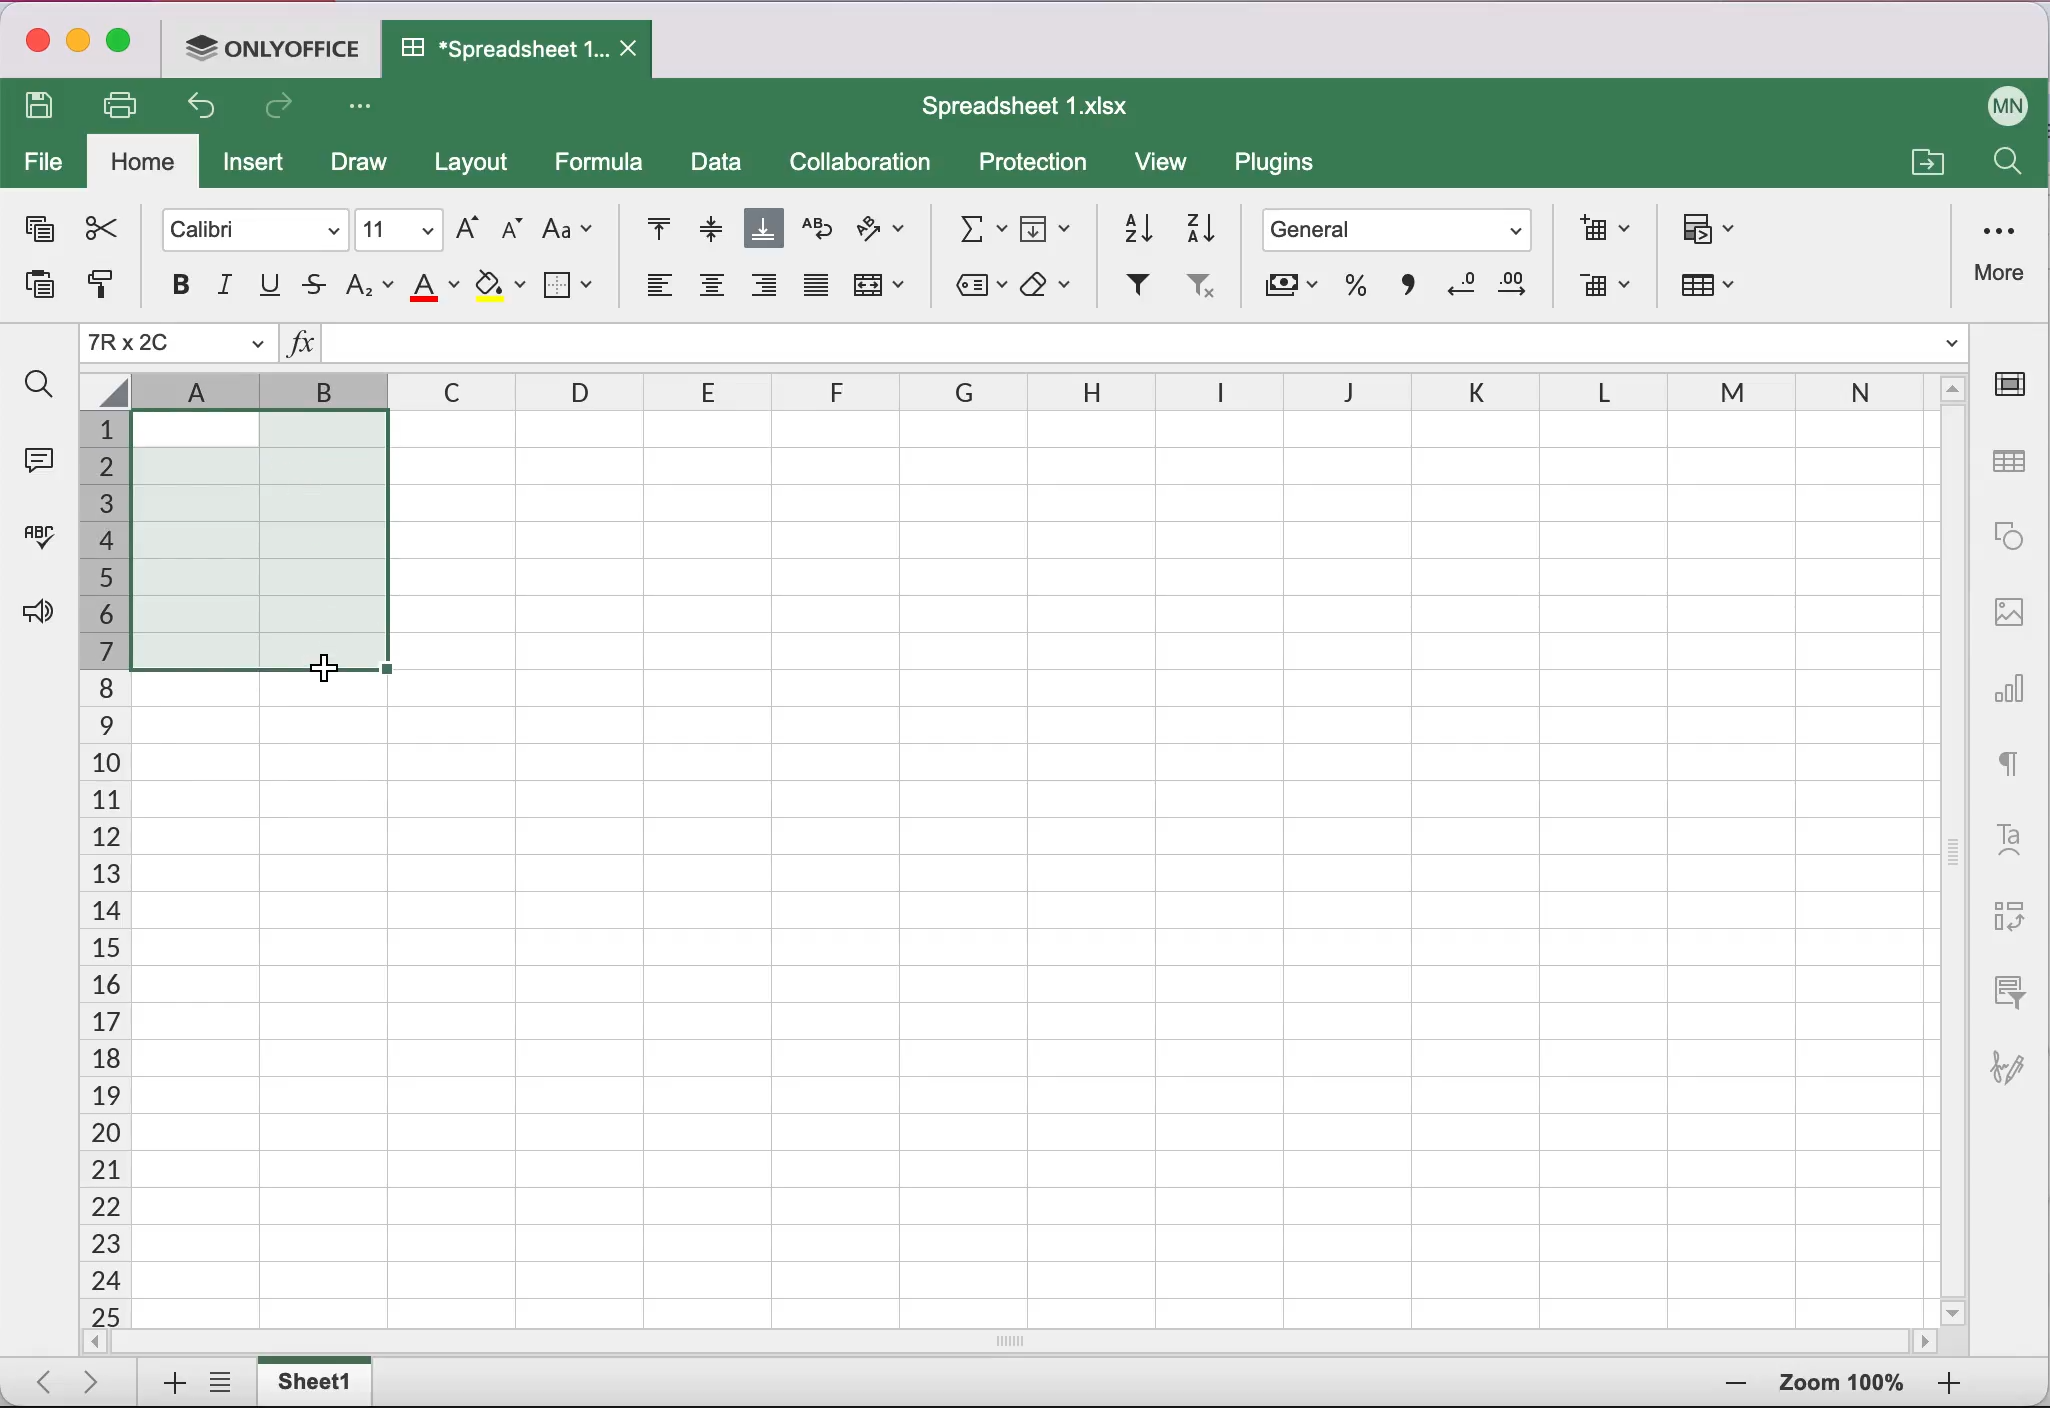  Describe the element at coordinates (314, 286) in the screenshot. I see `striketrough` at that location.